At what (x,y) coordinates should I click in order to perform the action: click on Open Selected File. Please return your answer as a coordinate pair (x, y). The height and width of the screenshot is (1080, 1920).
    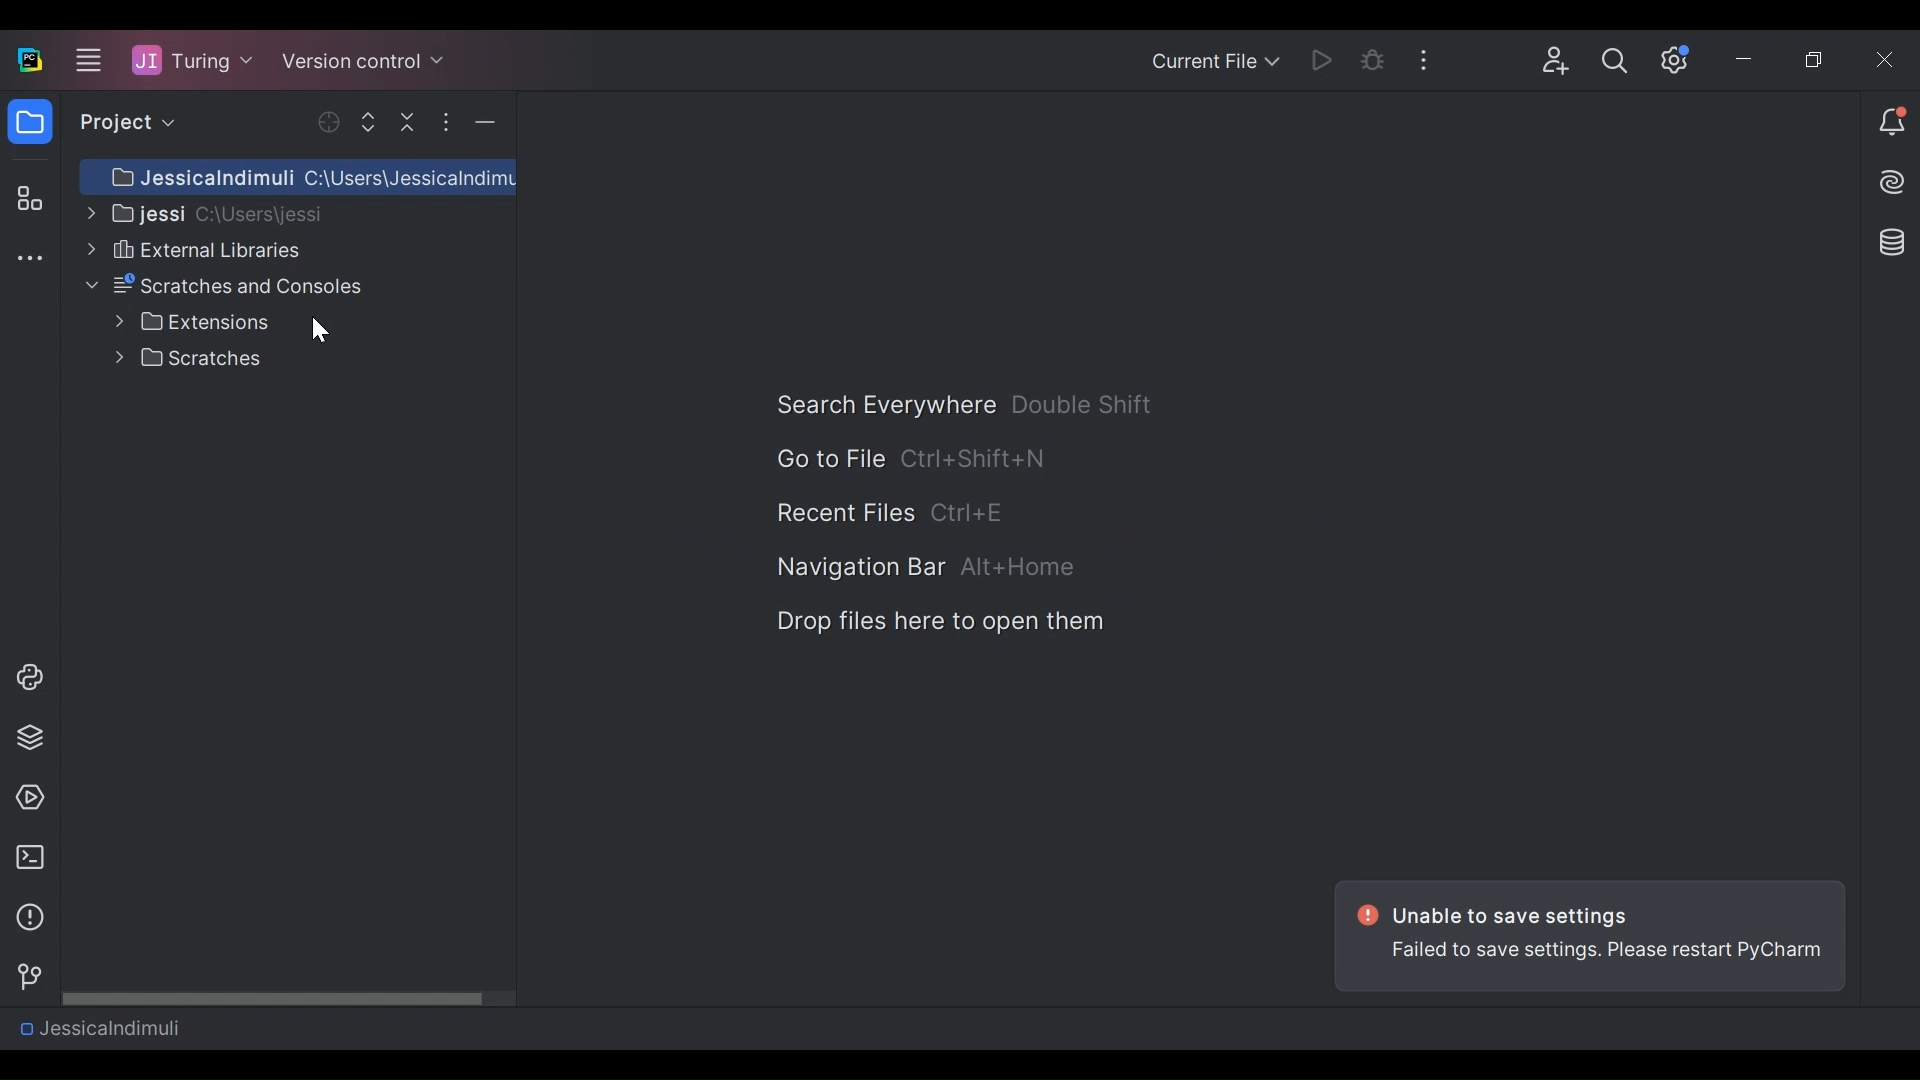
    Looking at the image, I should click on (331, 122).